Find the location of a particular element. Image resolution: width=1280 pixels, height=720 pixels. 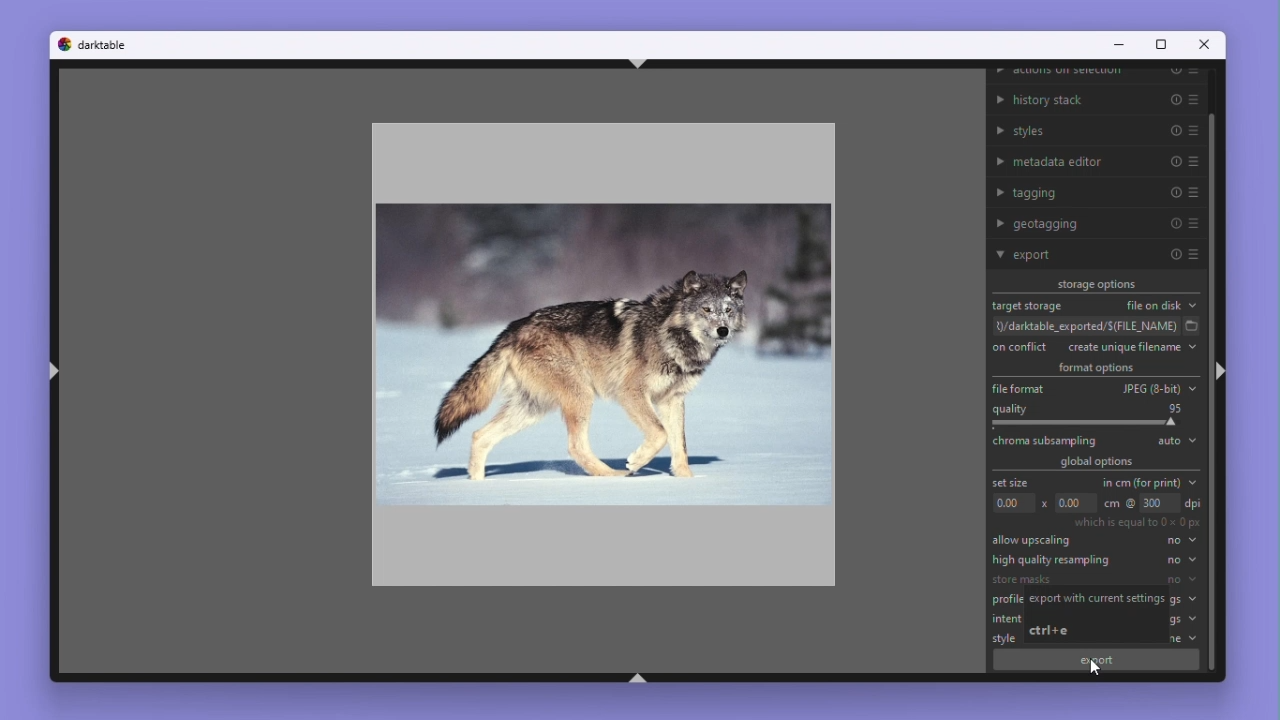

Actions on selection is located at coordinates (1098, 74).